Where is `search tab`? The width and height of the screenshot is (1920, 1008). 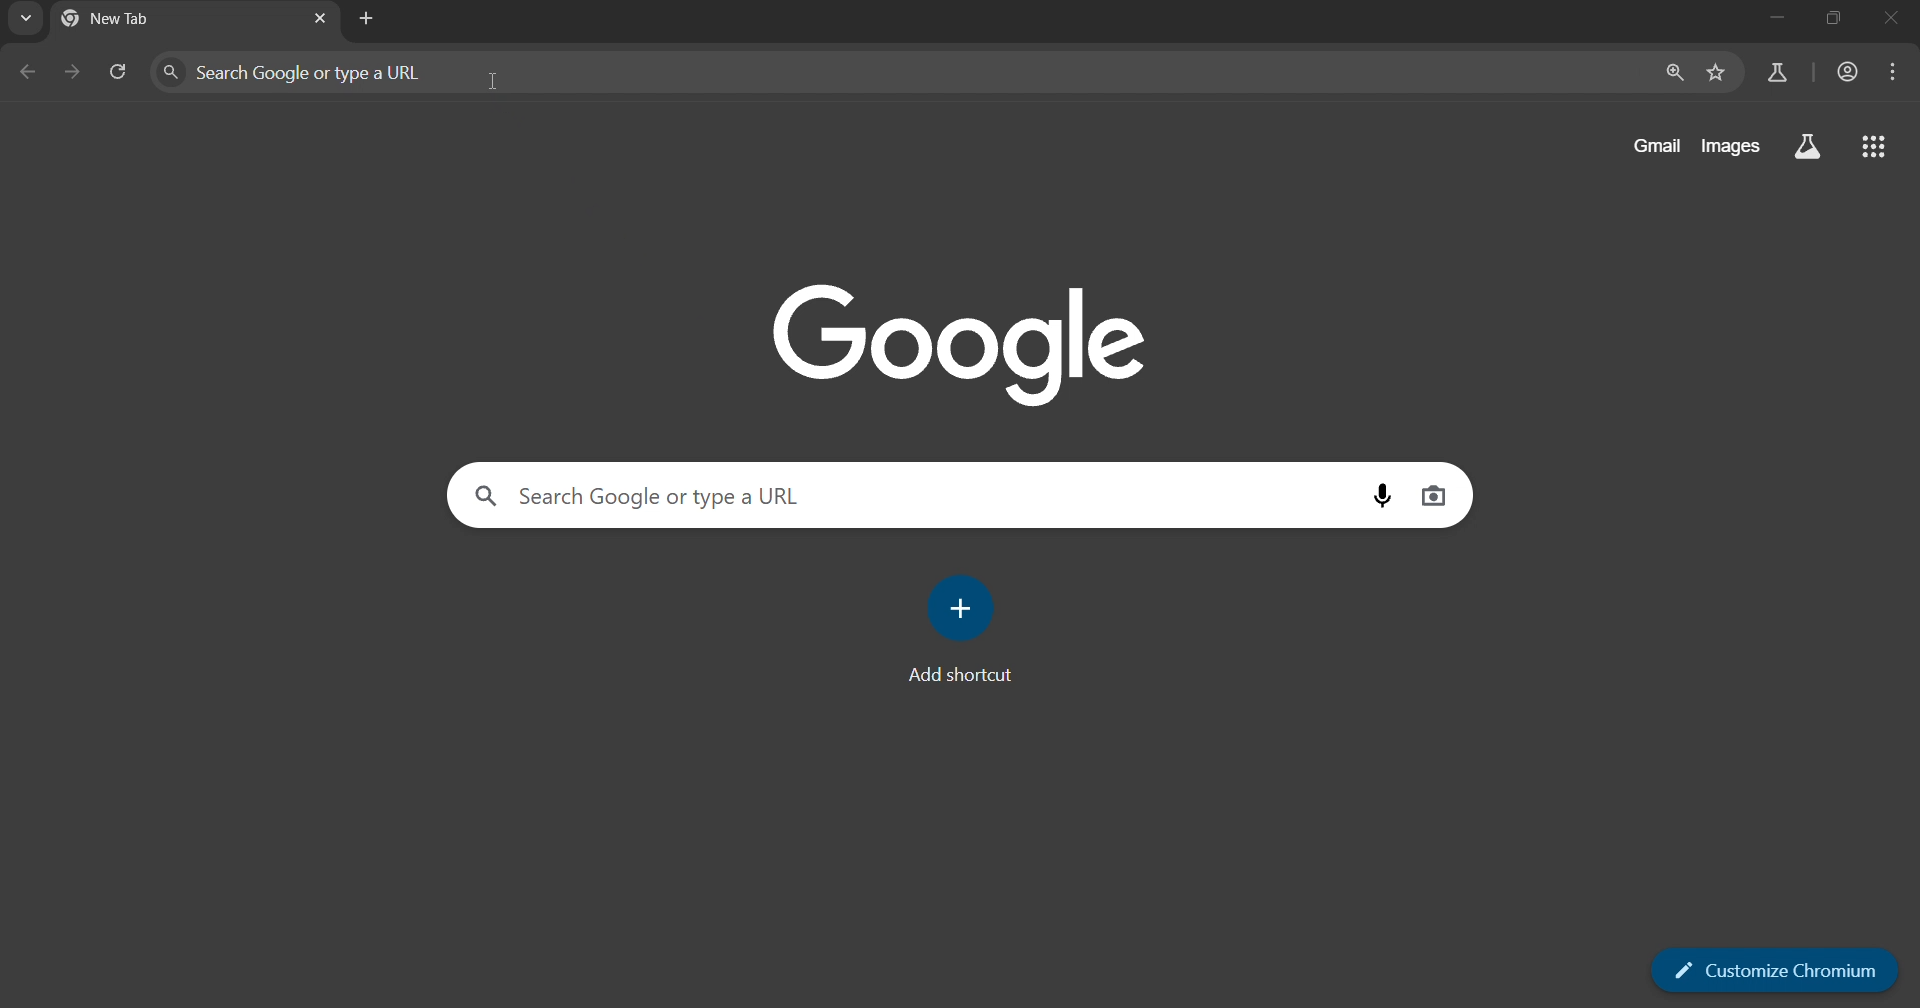 search tab is located at coordinates (21, 22).